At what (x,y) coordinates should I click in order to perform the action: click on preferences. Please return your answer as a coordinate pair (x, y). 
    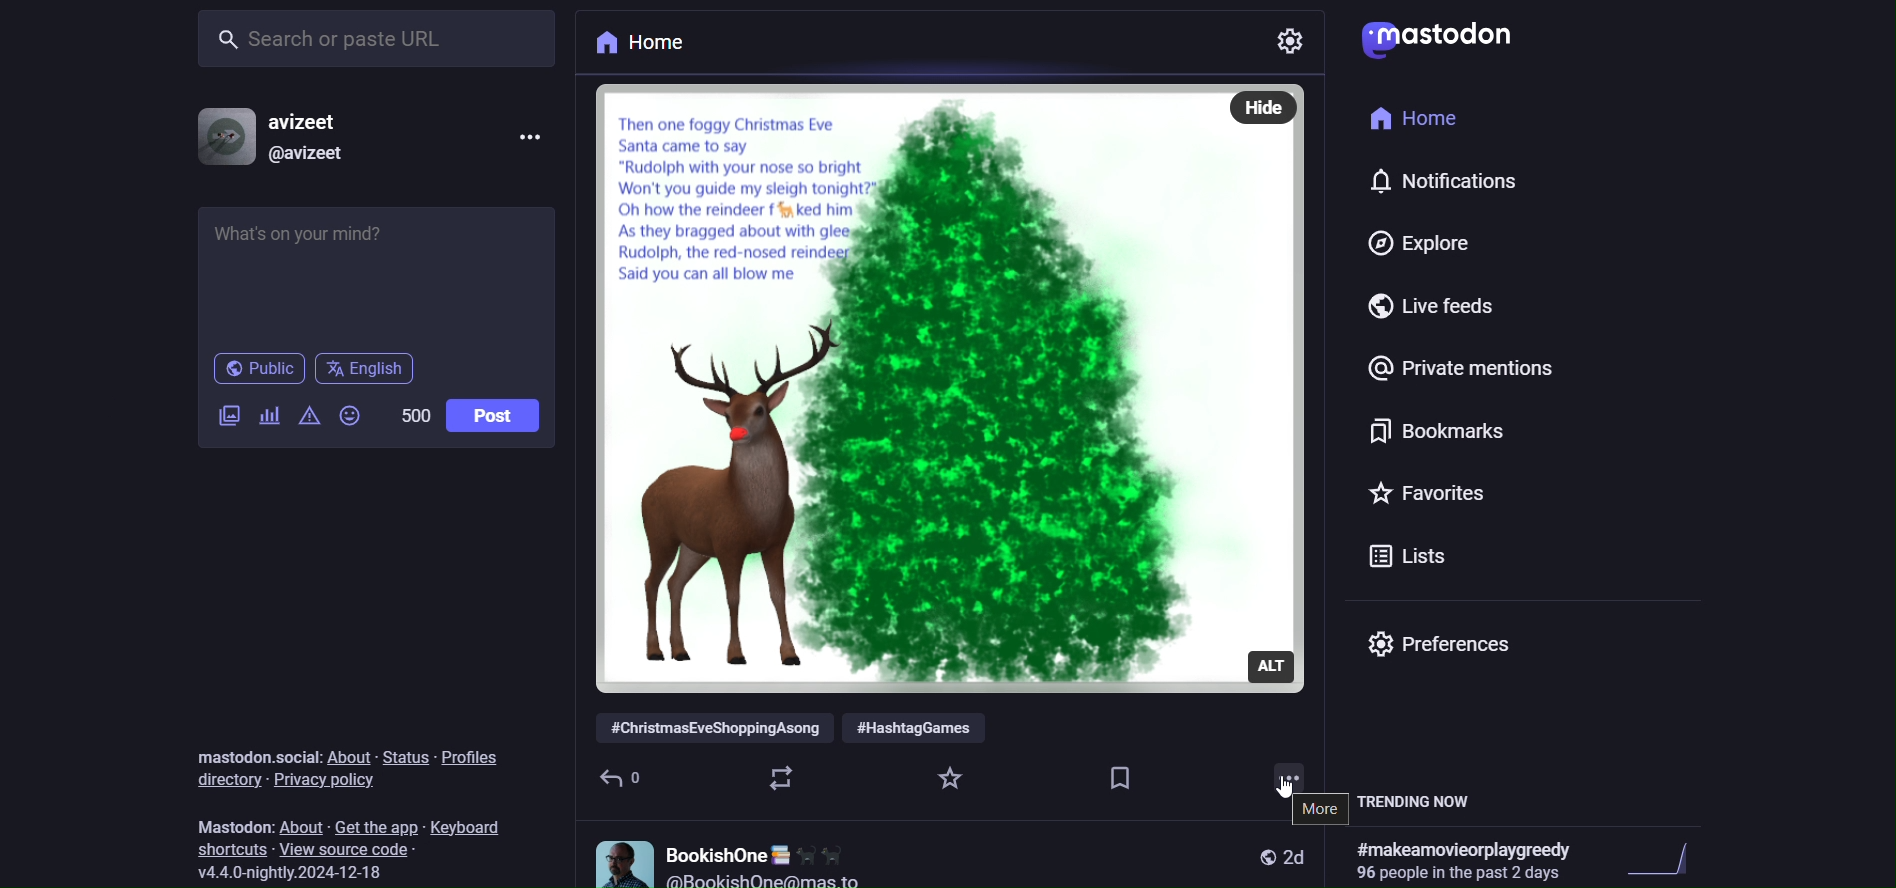
    Looking at the image, I should click on (1441, 641).